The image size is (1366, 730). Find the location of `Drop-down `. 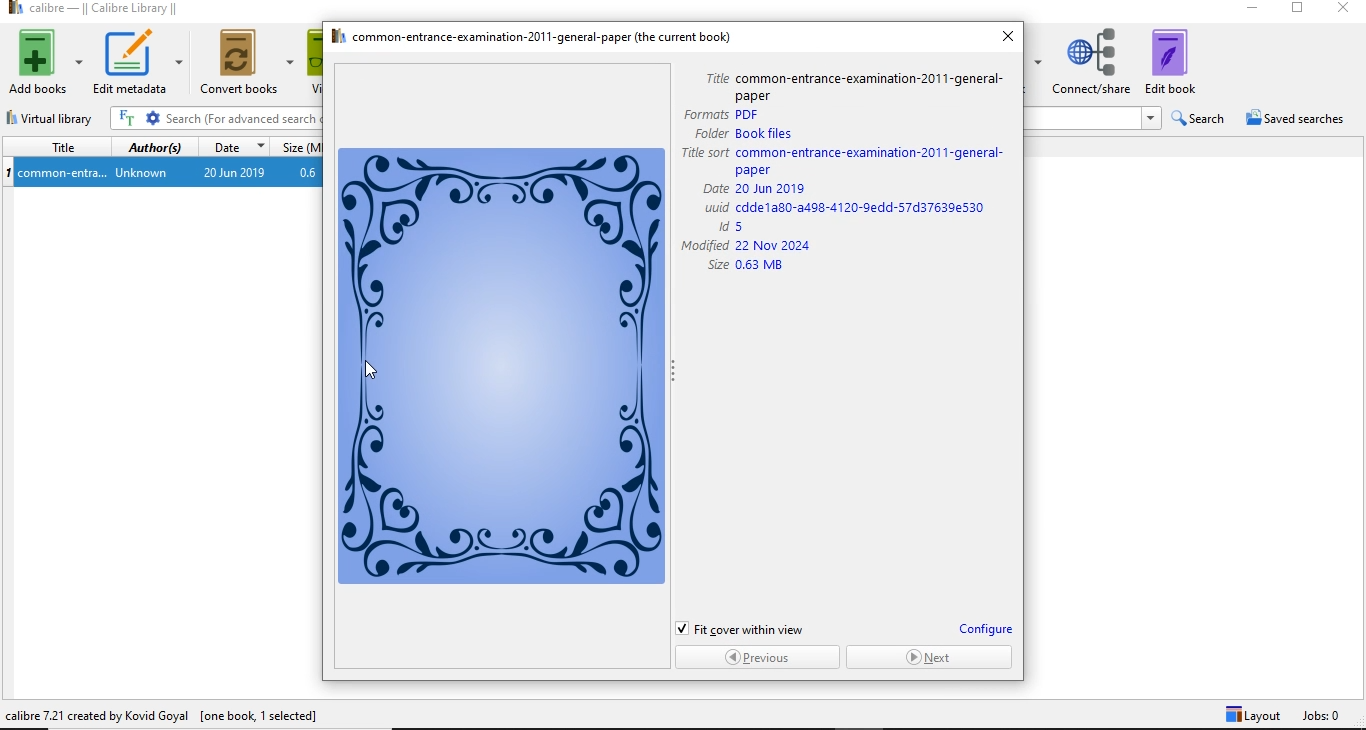

Drop-down  is located at coordinates (1150, 118).